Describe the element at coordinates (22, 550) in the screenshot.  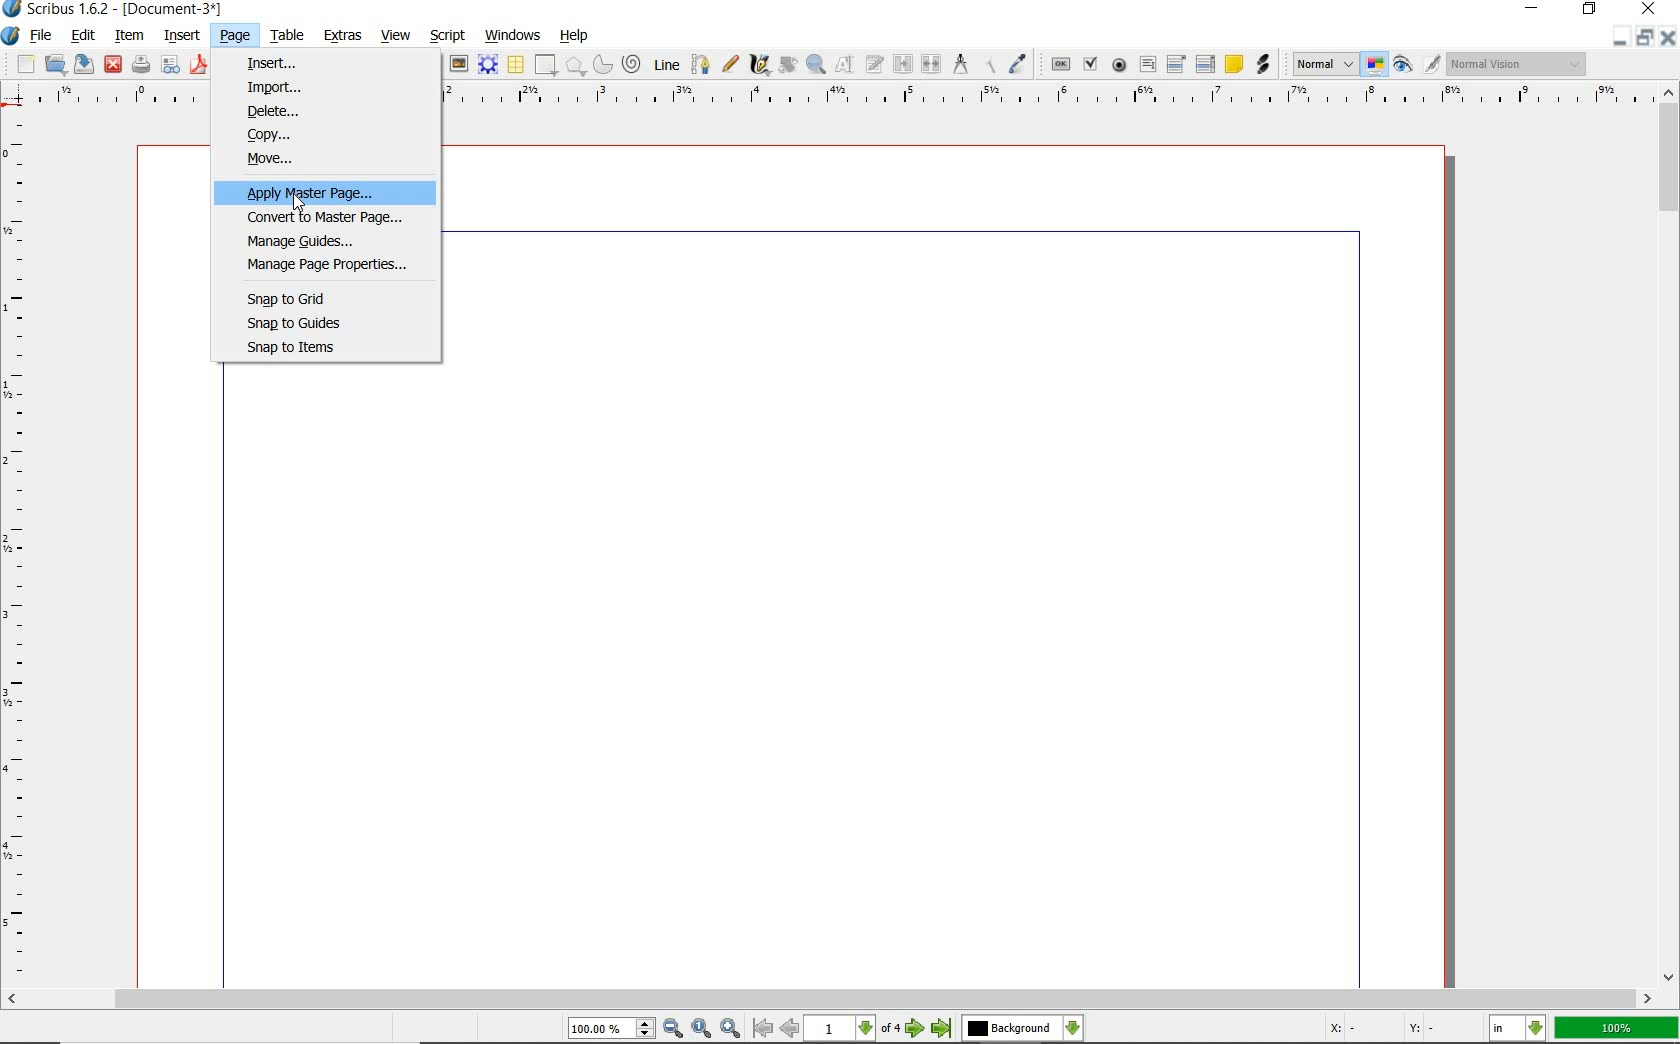
I see `Vertical Margin` at that location.